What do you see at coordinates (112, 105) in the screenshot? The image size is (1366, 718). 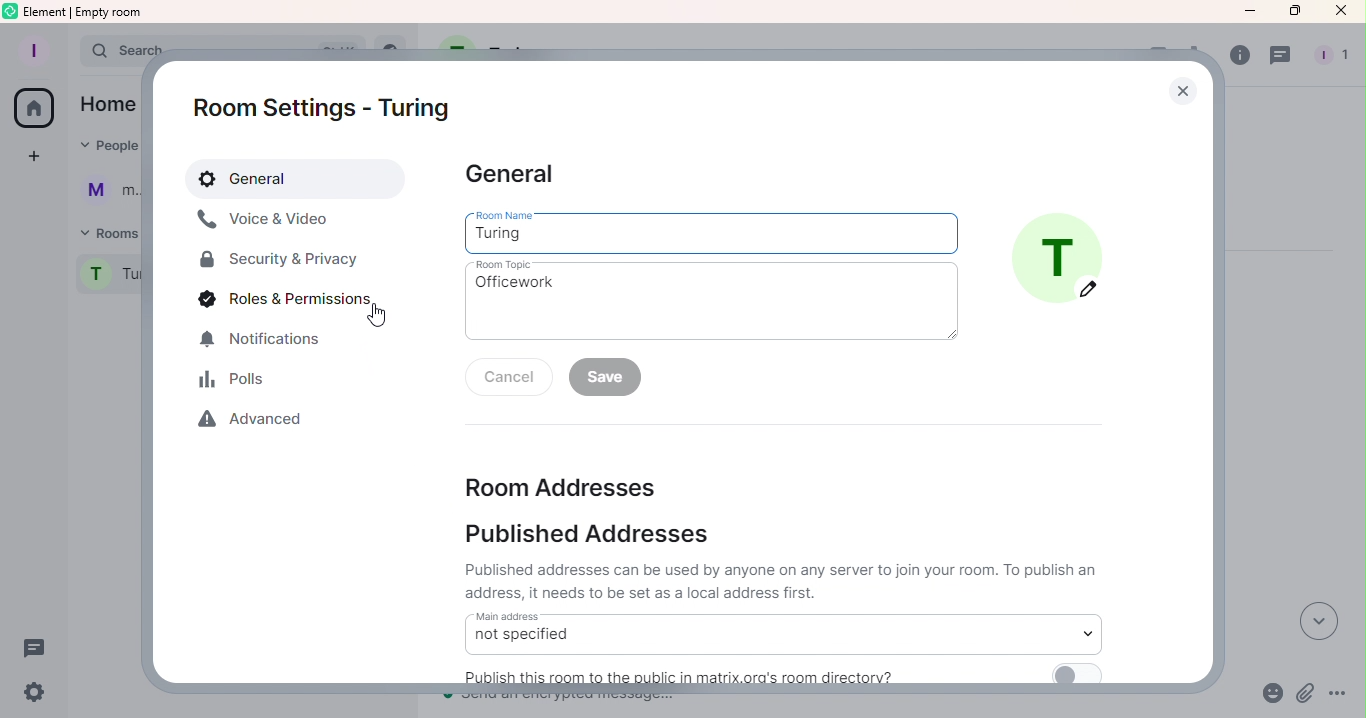 I see `home` at bounding box center [112, 105].